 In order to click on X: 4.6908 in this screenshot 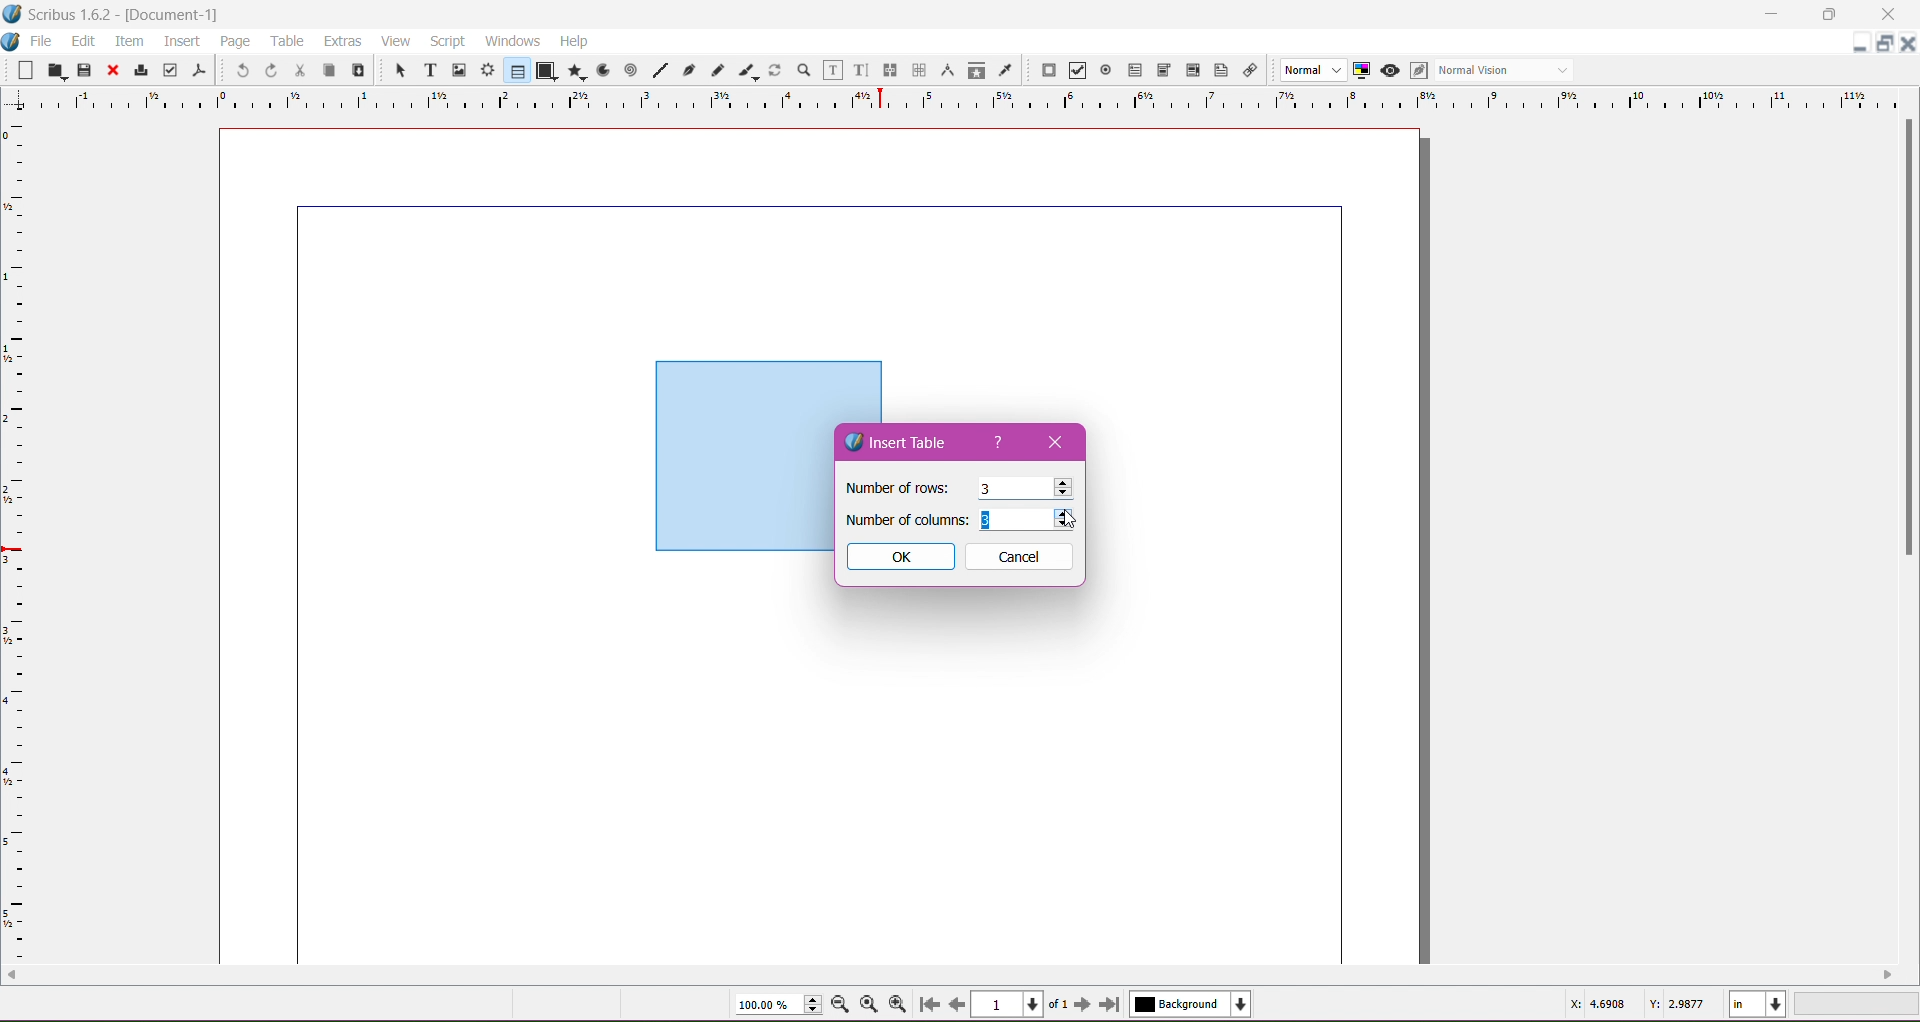, I will do `click(1598, 1004)`.